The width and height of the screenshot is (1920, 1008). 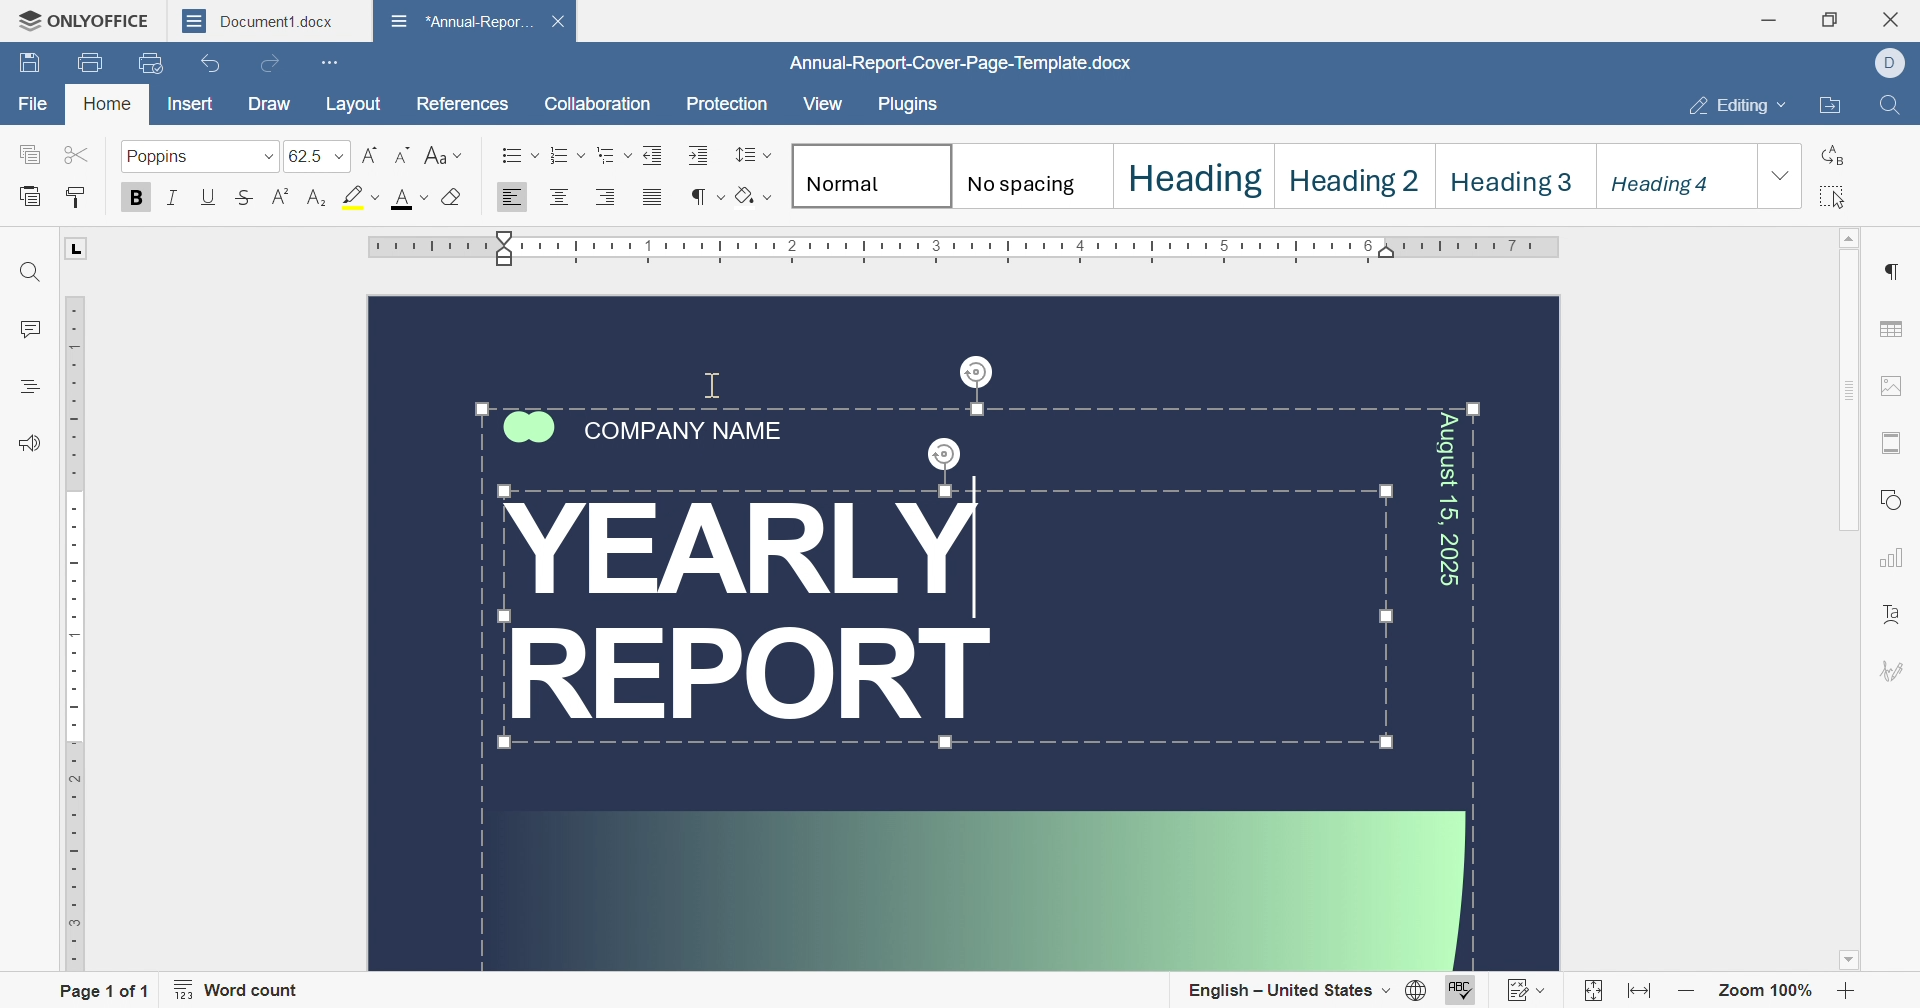 I want to click on save, so click(x=28, y=63).